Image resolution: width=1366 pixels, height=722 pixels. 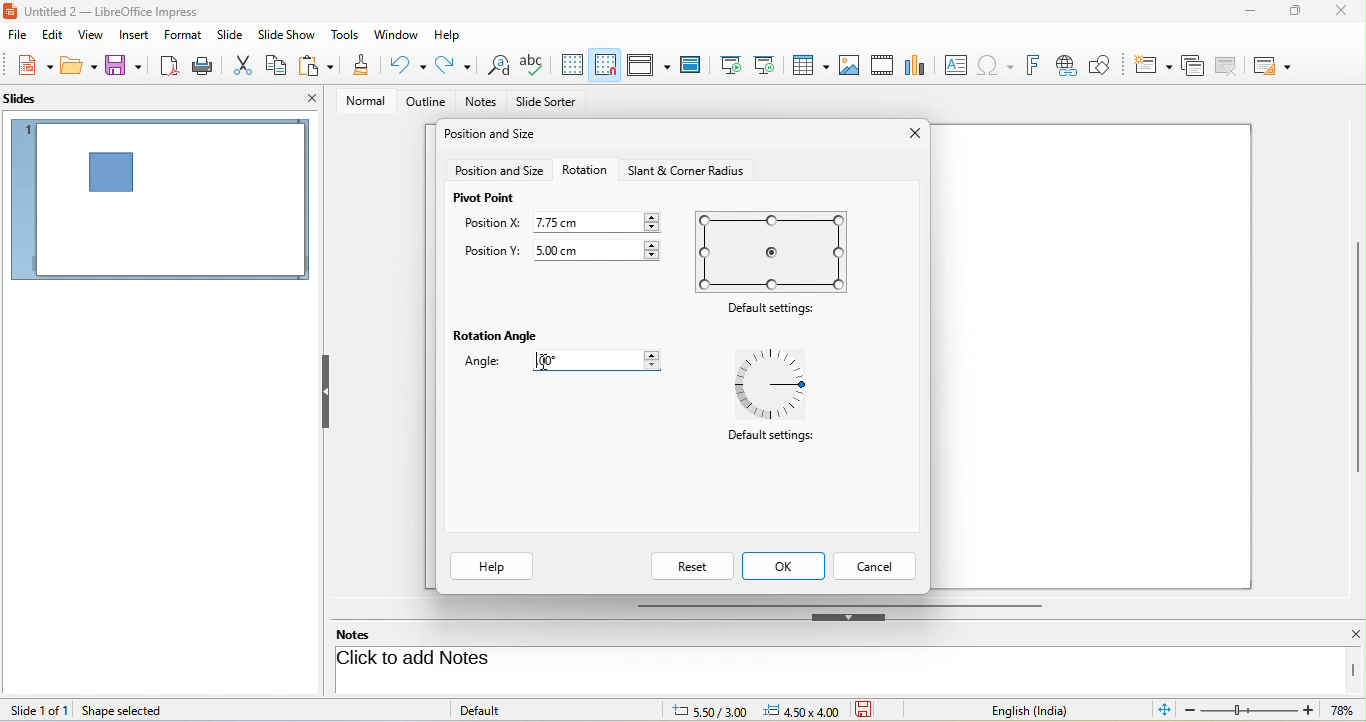 What do you see at coordinates (312, 98) in the screenshot?
I see `close` at bounding box center [312, 98].